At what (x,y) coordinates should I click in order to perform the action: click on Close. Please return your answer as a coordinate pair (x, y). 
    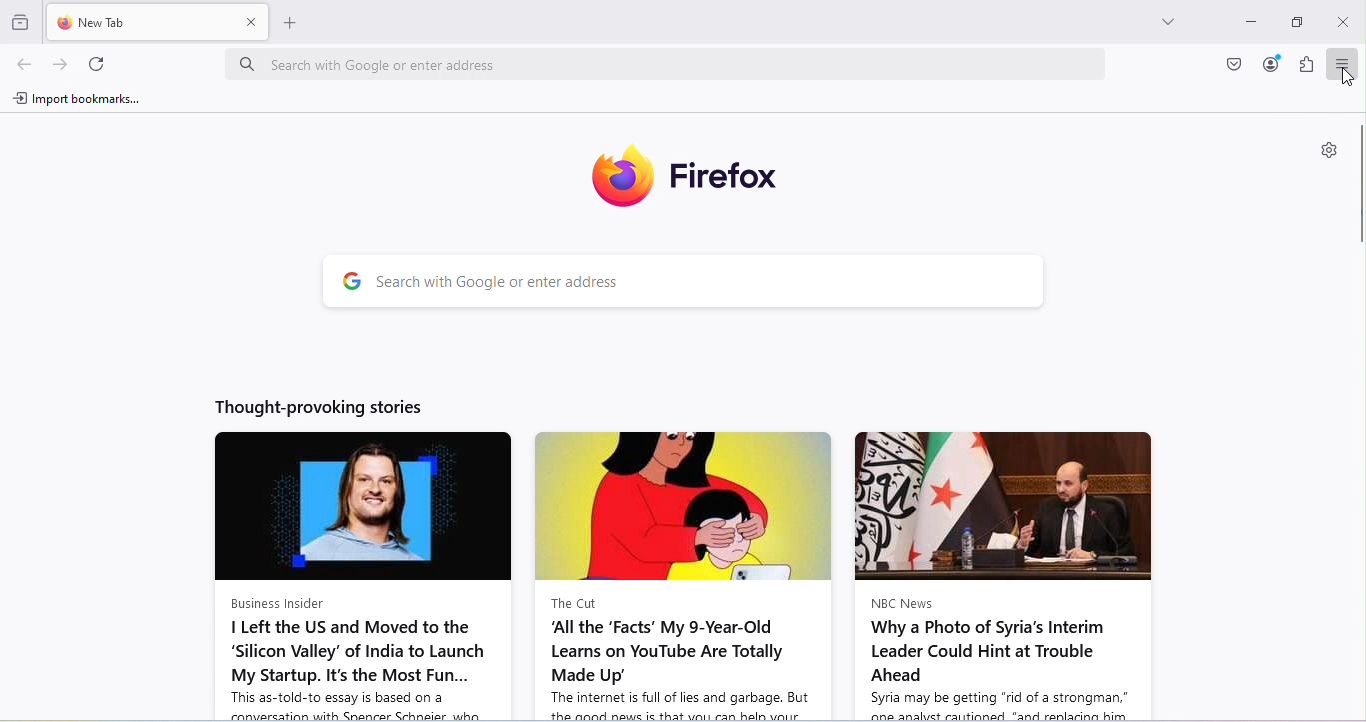
    Looking at the image, I should click on (1343, 21).